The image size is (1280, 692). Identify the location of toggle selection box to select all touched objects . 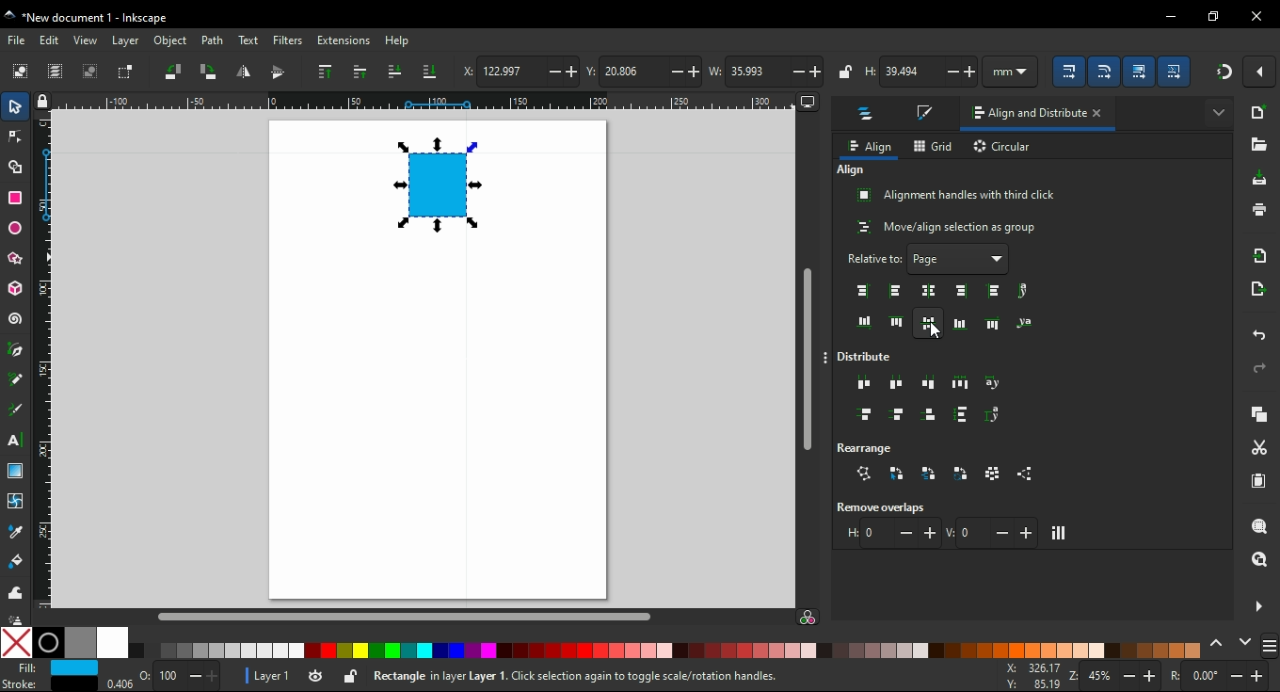
(127, 73).